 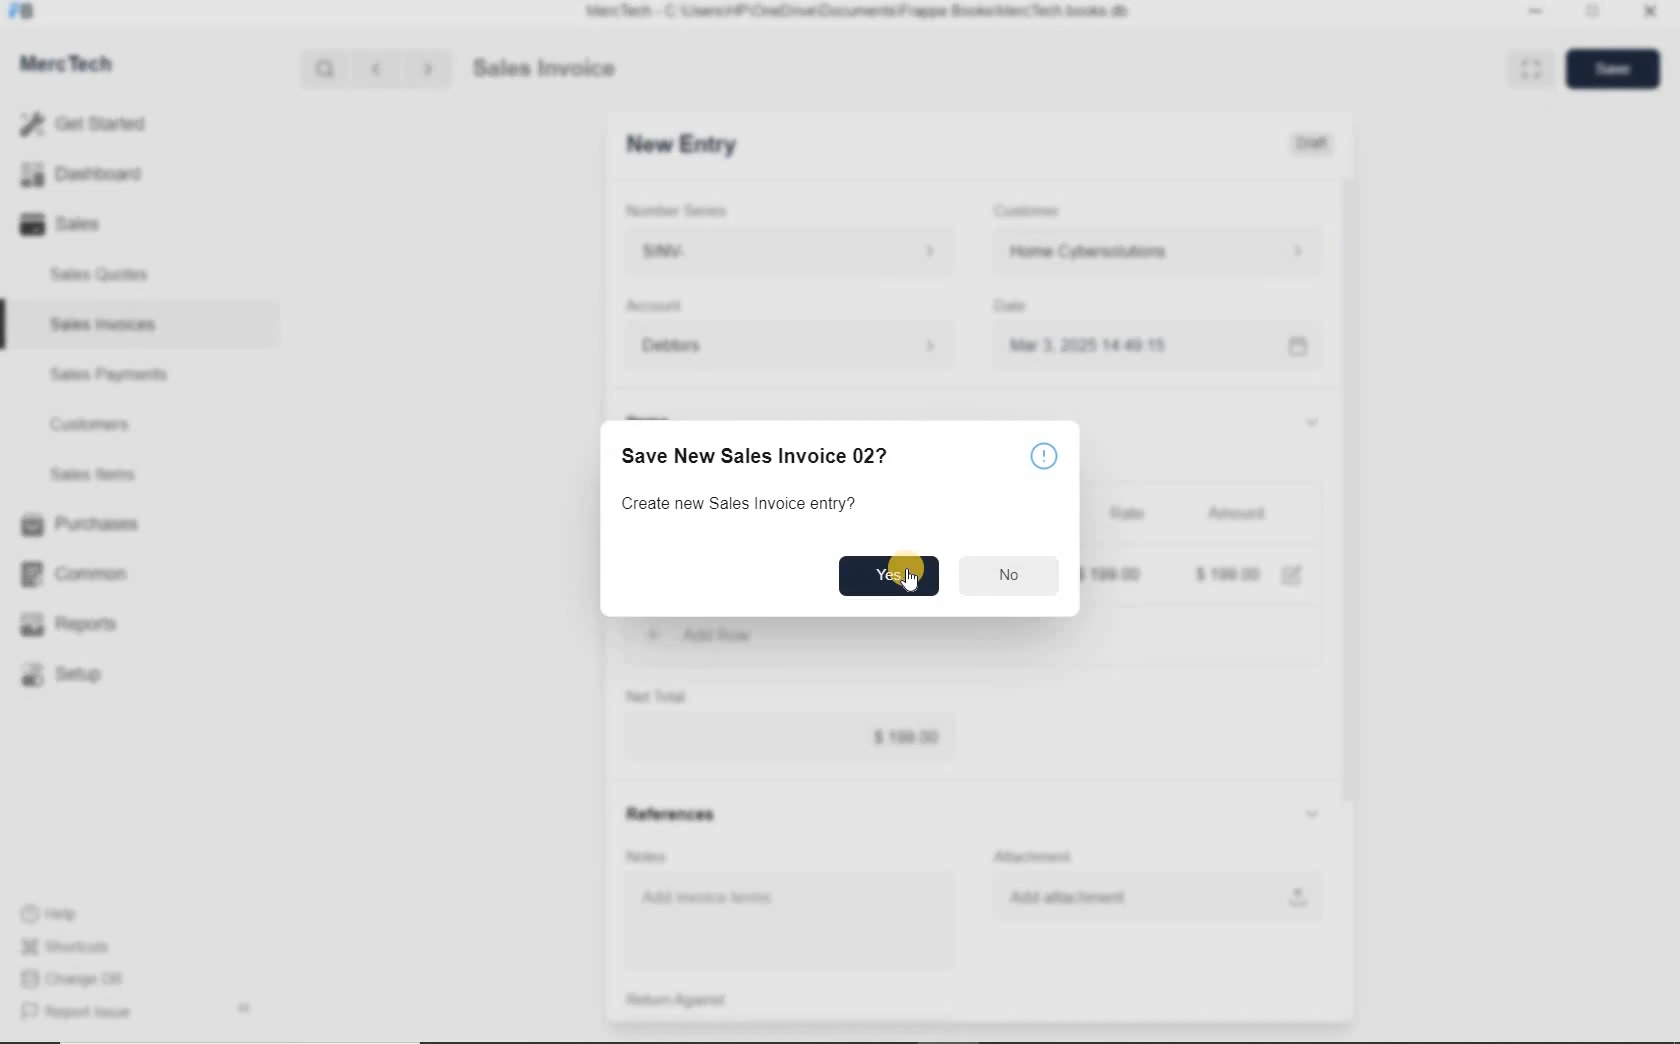 I want to click on MercTech, so click(x=76, y=68).